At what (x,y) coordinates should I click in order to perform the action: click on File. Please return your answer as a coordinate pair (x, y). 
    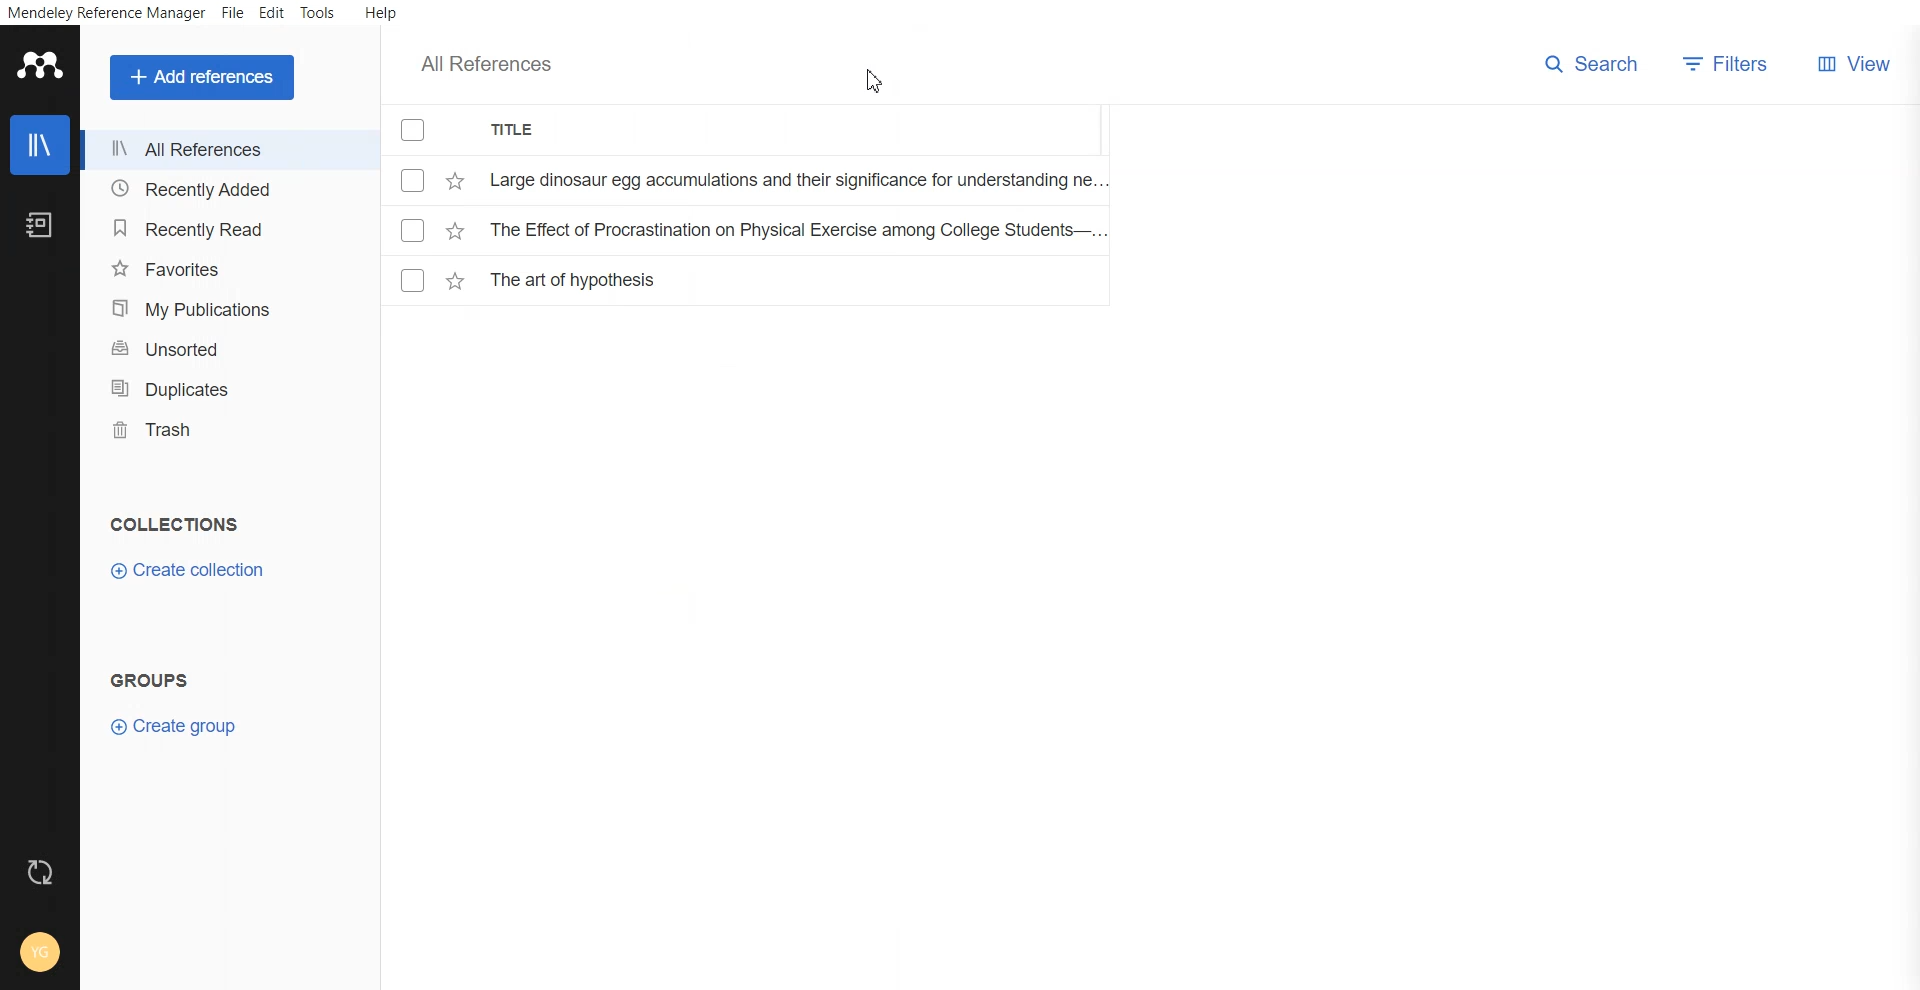
    Looking at the image, I should click on (753, 228).